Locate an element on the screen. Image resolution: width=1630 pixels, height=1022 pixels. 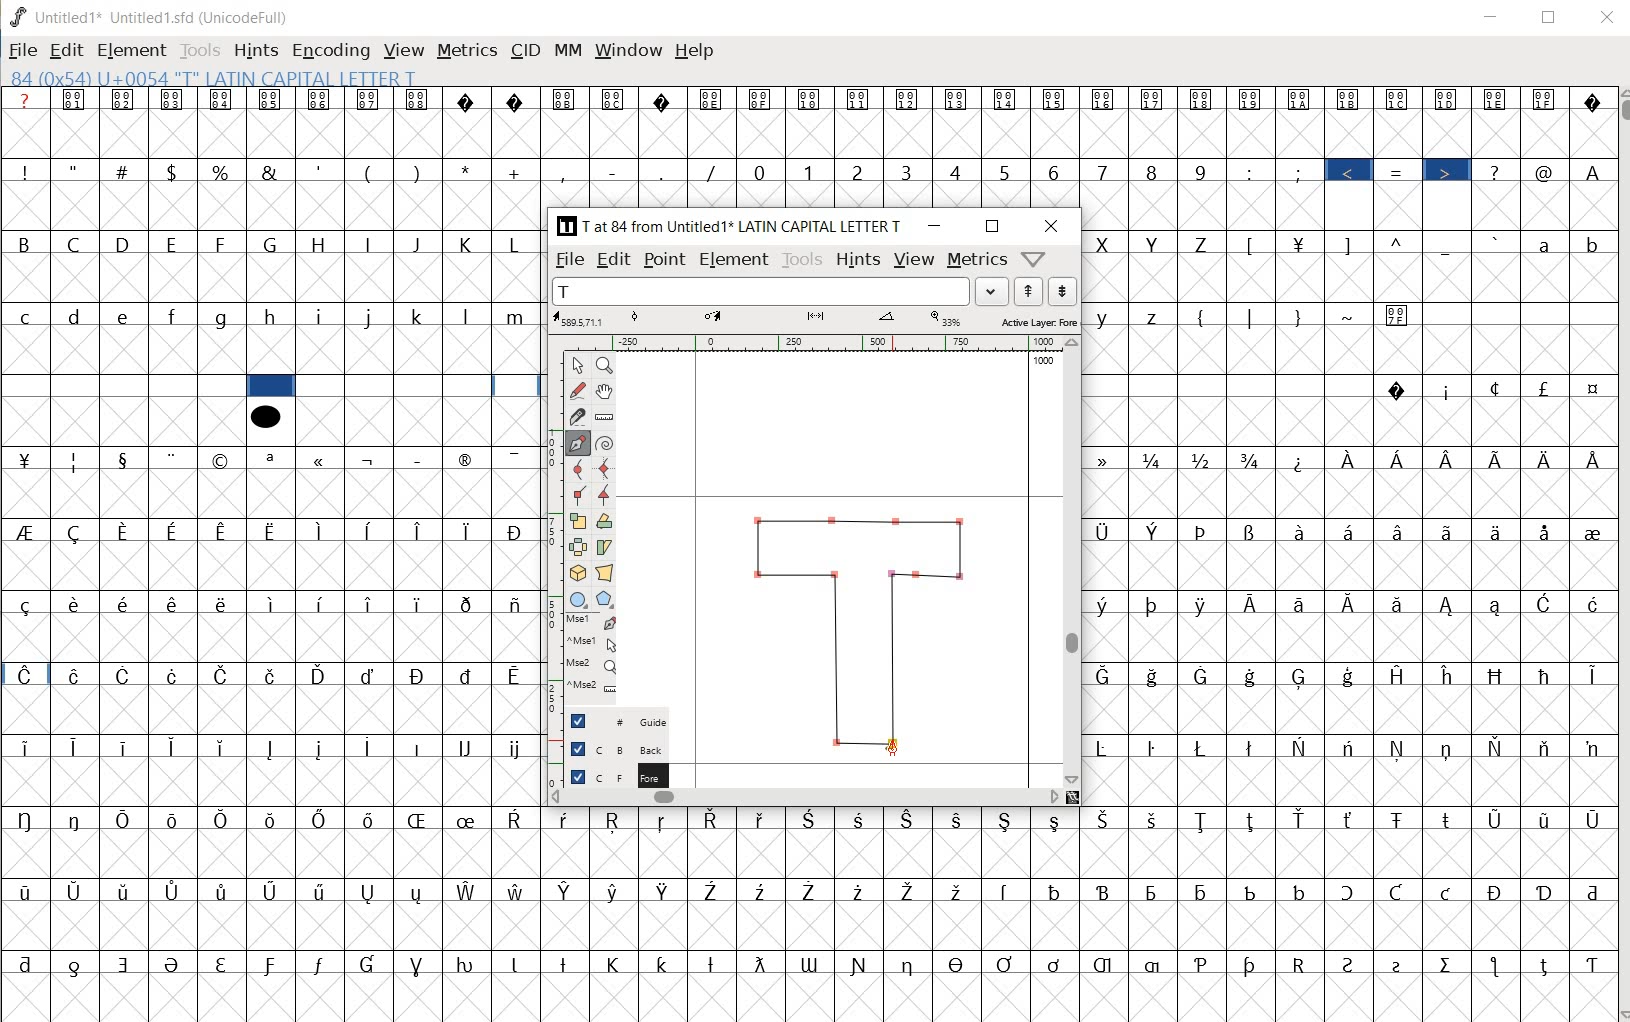
( is located at coordinates (370, 171).